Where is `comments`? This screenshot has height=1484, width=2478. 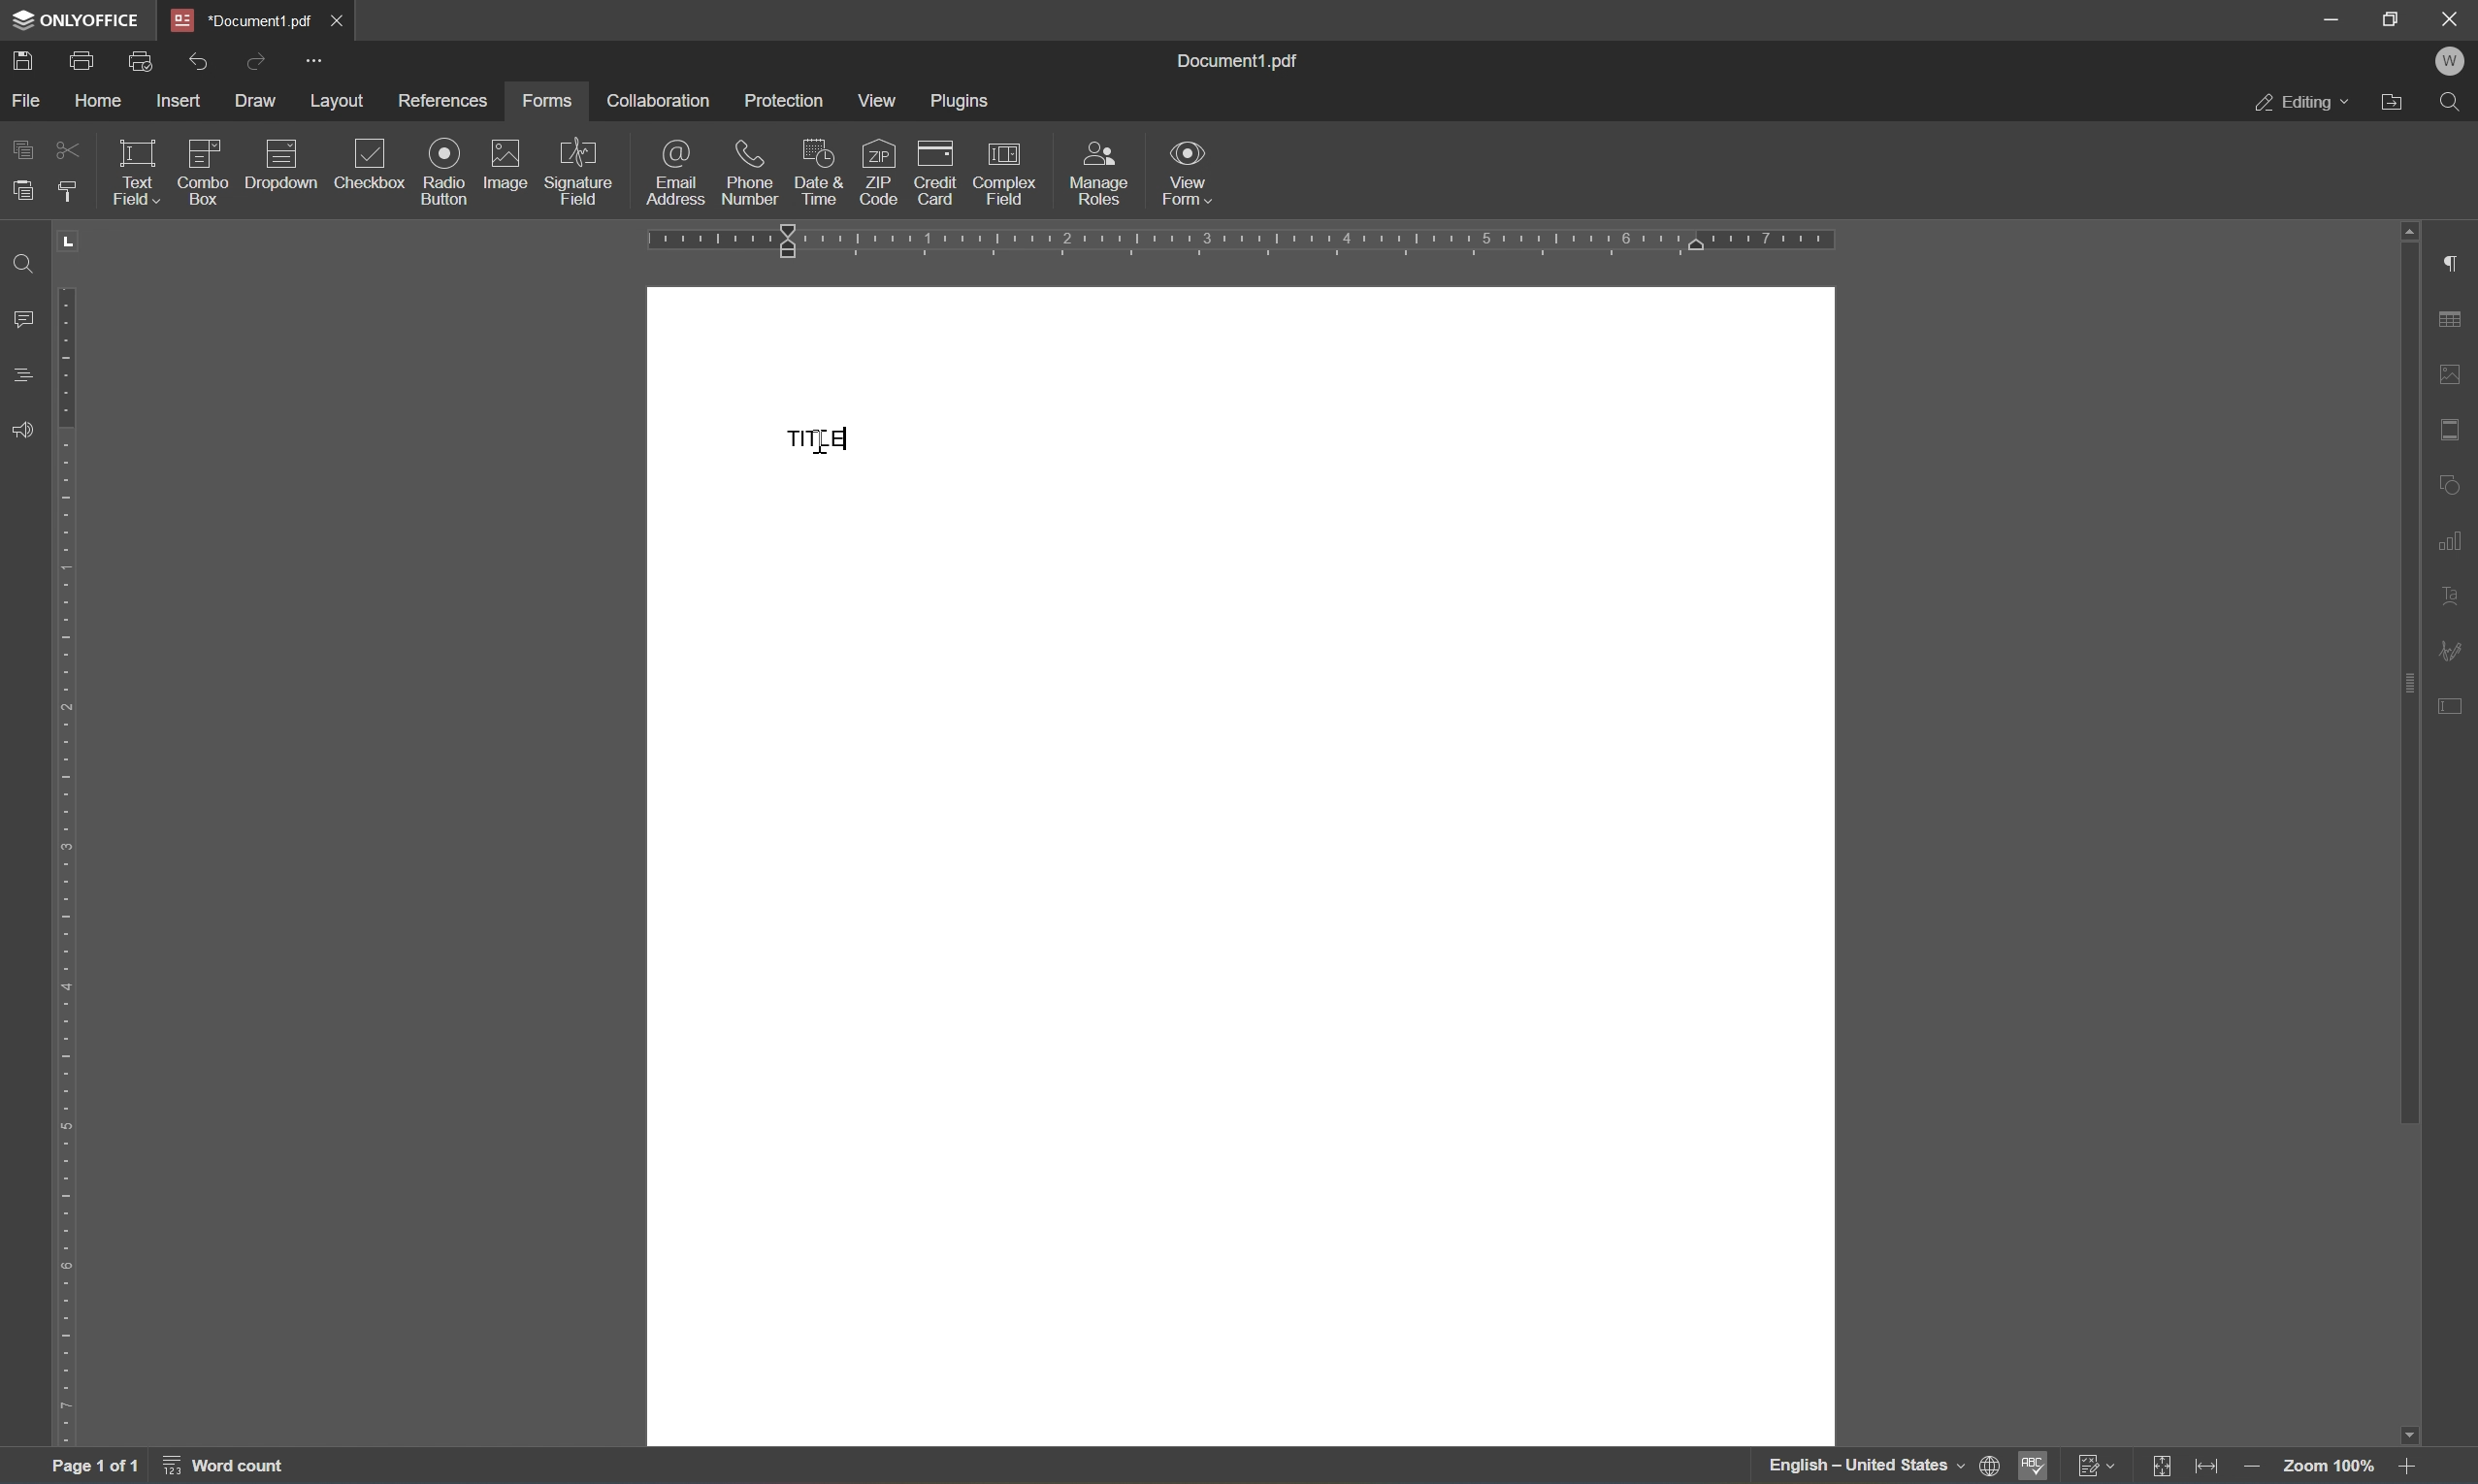 comments is located at coordinates (22, 375).